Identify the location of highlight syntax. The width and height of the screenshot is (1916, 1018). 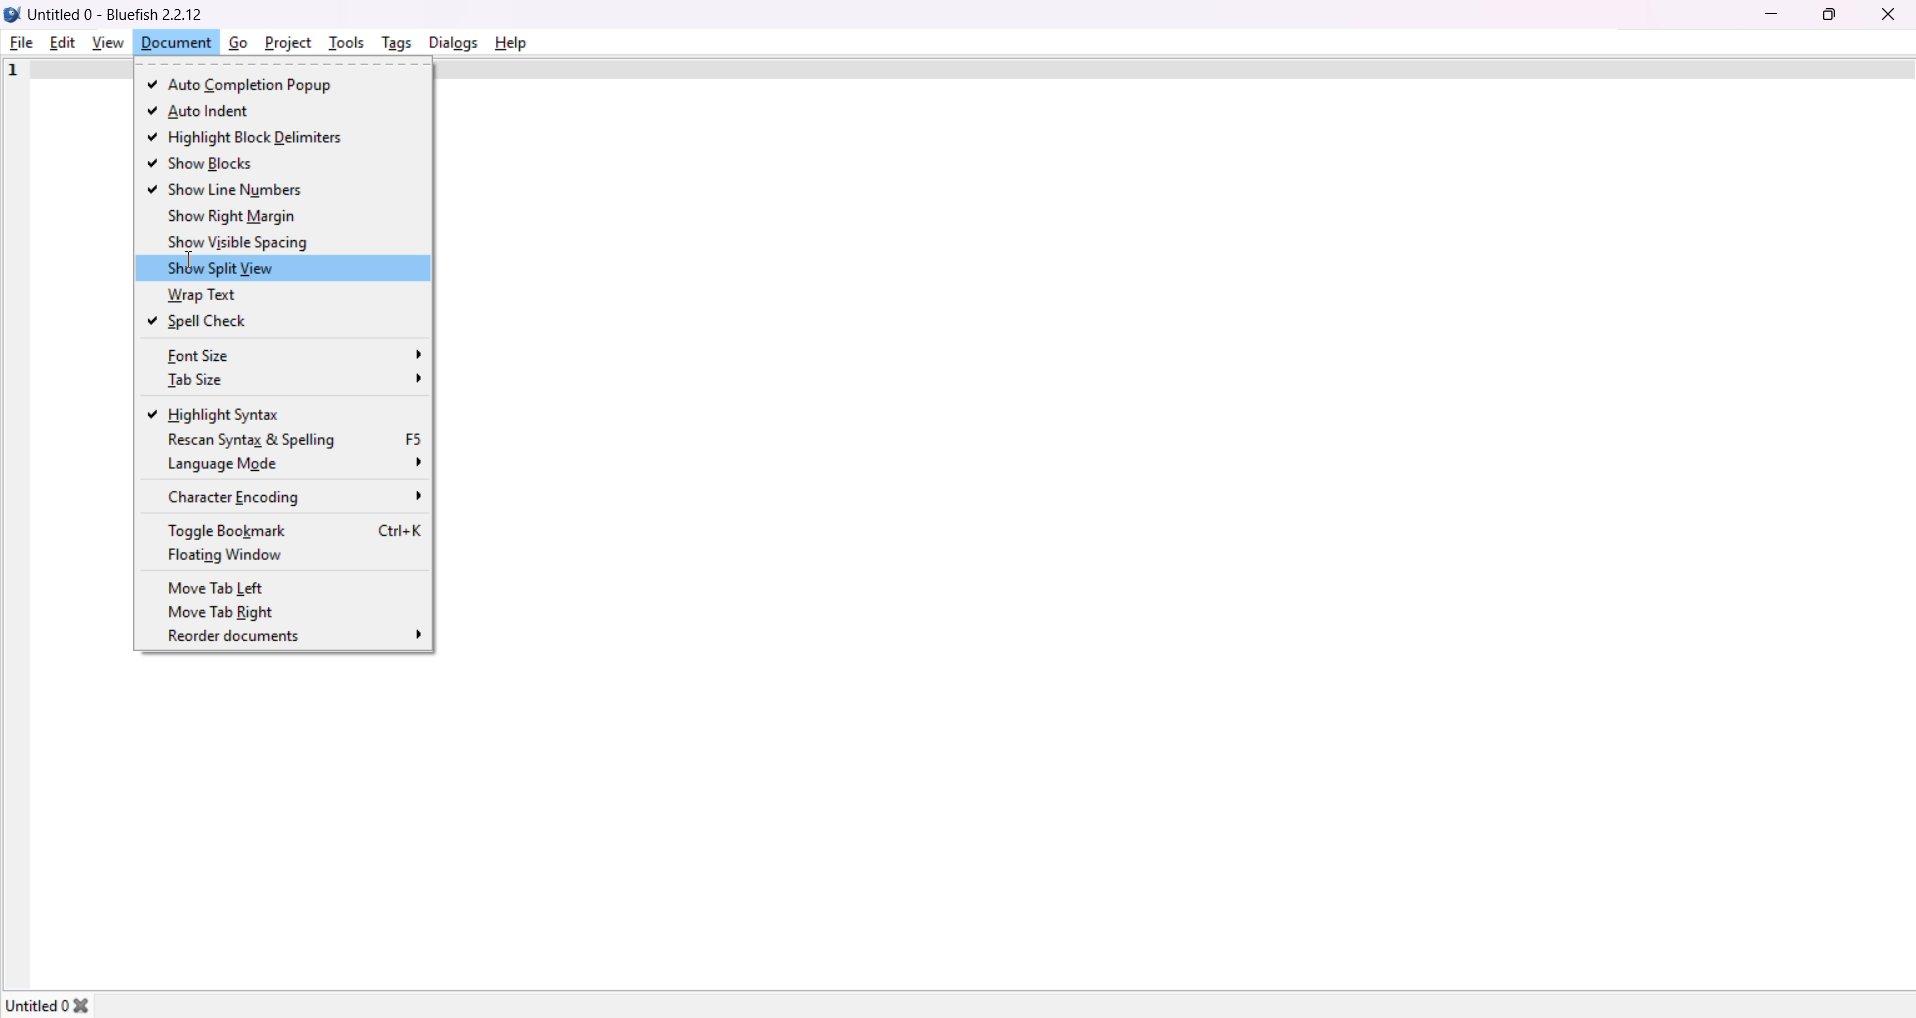
(223, 413).